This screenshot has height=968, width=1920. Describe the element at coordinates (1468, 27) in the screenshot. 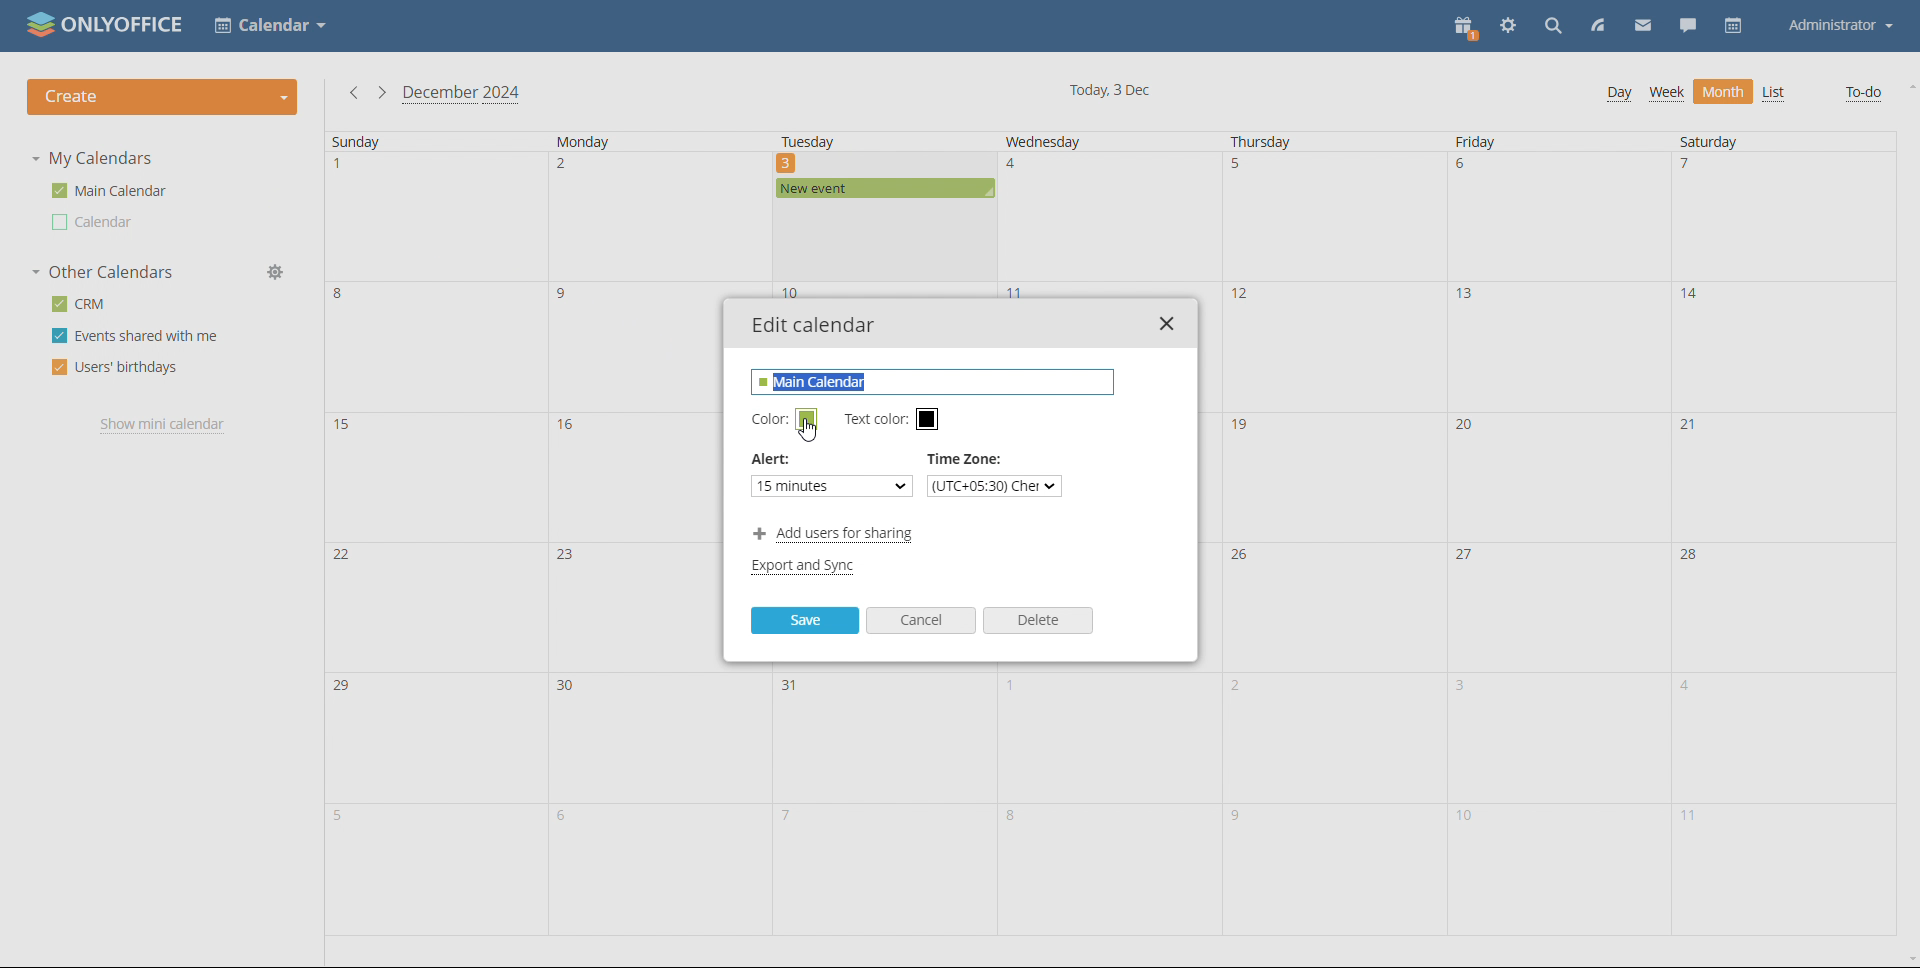

I see `present` at that location.